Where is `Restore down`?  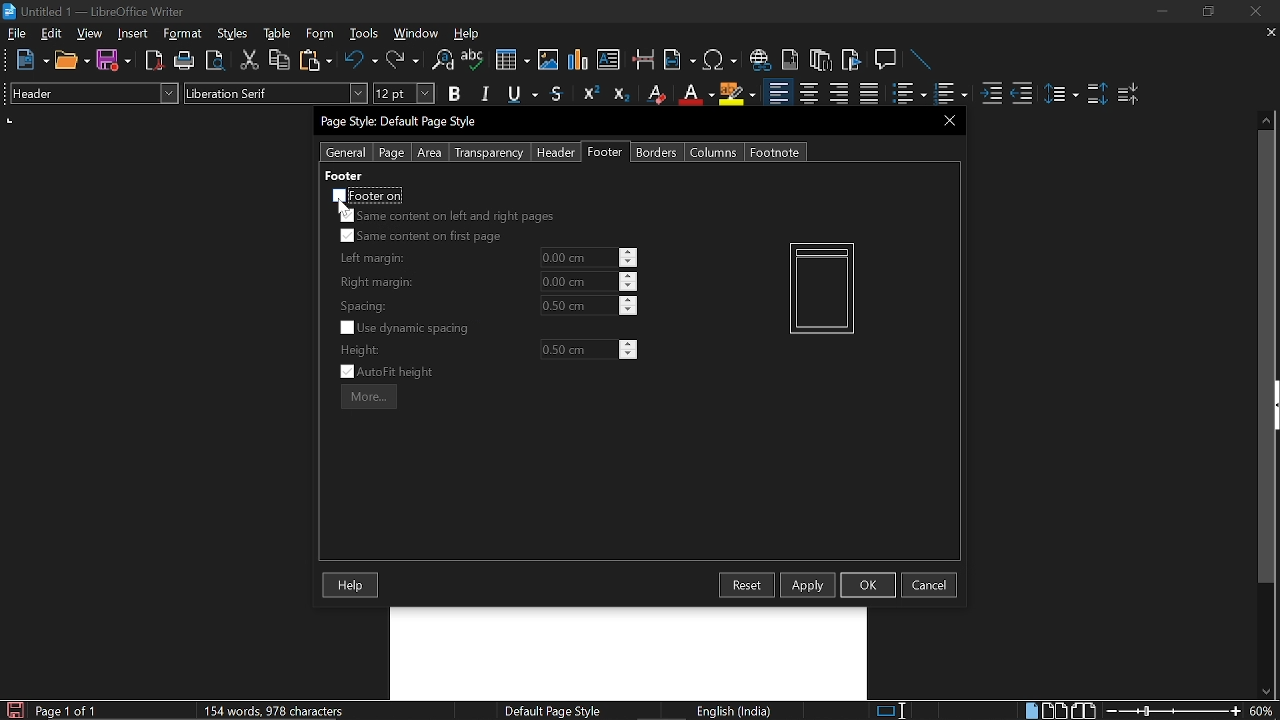 Restore down is located at coordinates (1206, 12).